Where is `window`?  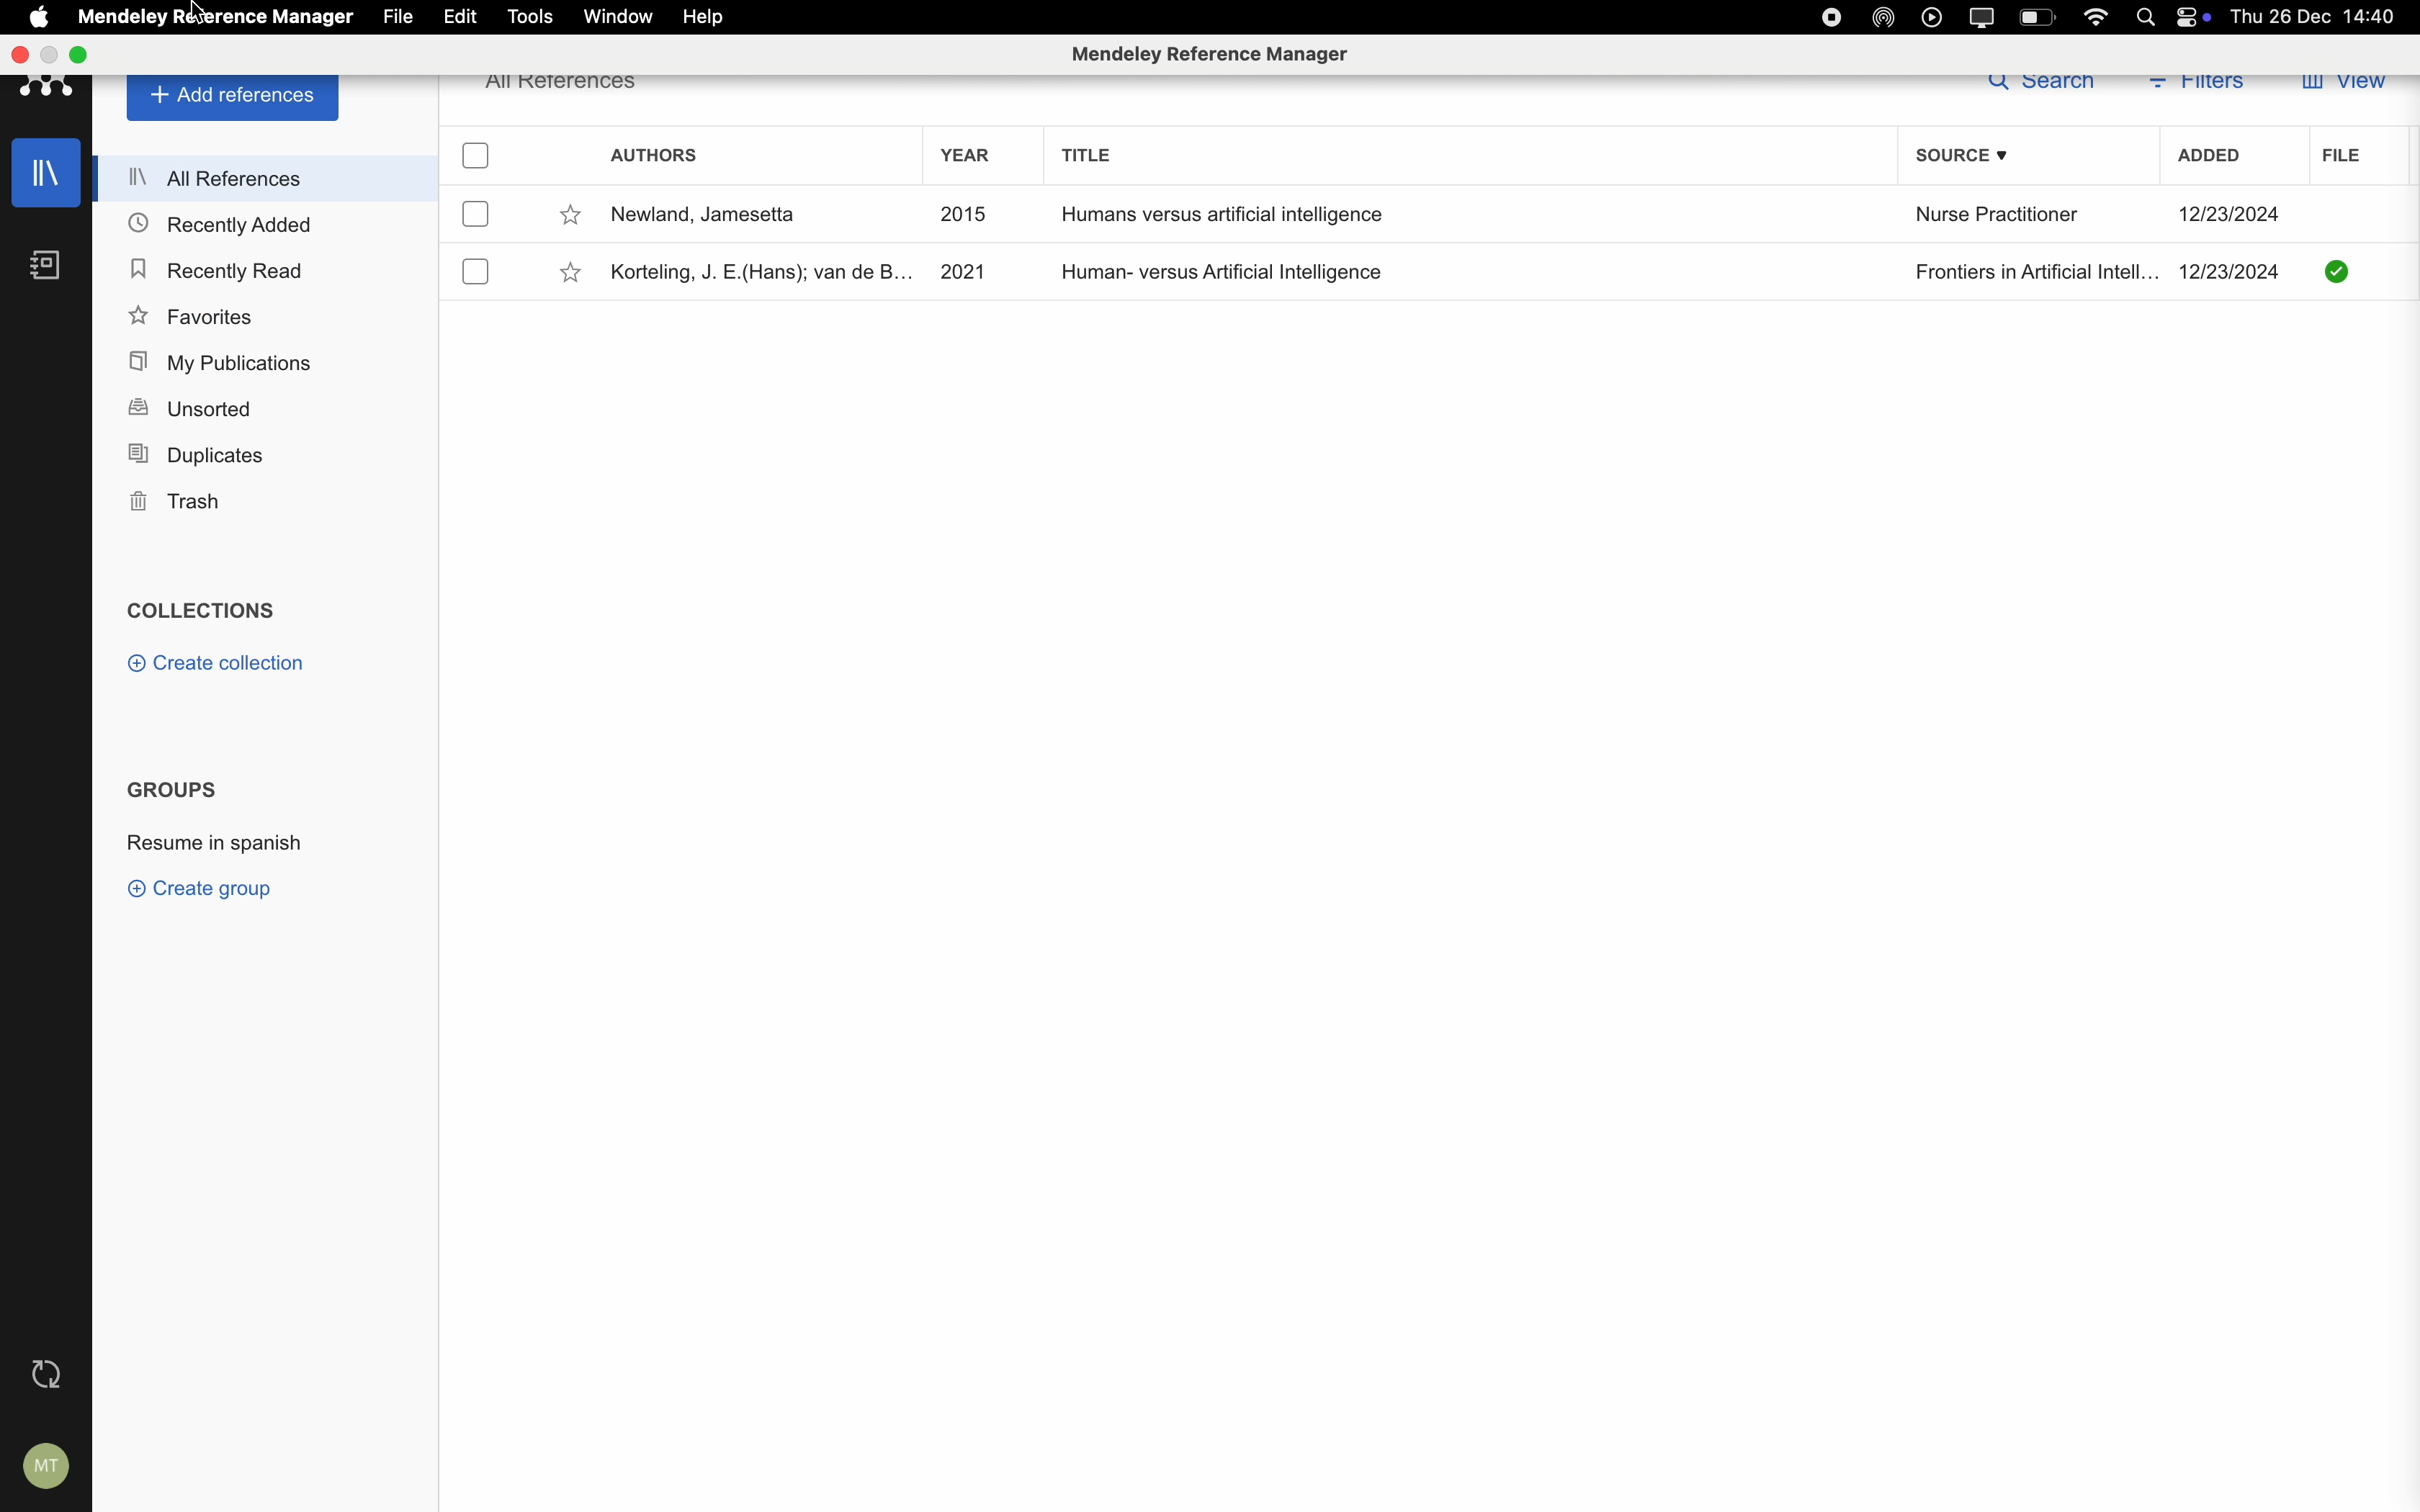
window is located at coordinates (617, 17).